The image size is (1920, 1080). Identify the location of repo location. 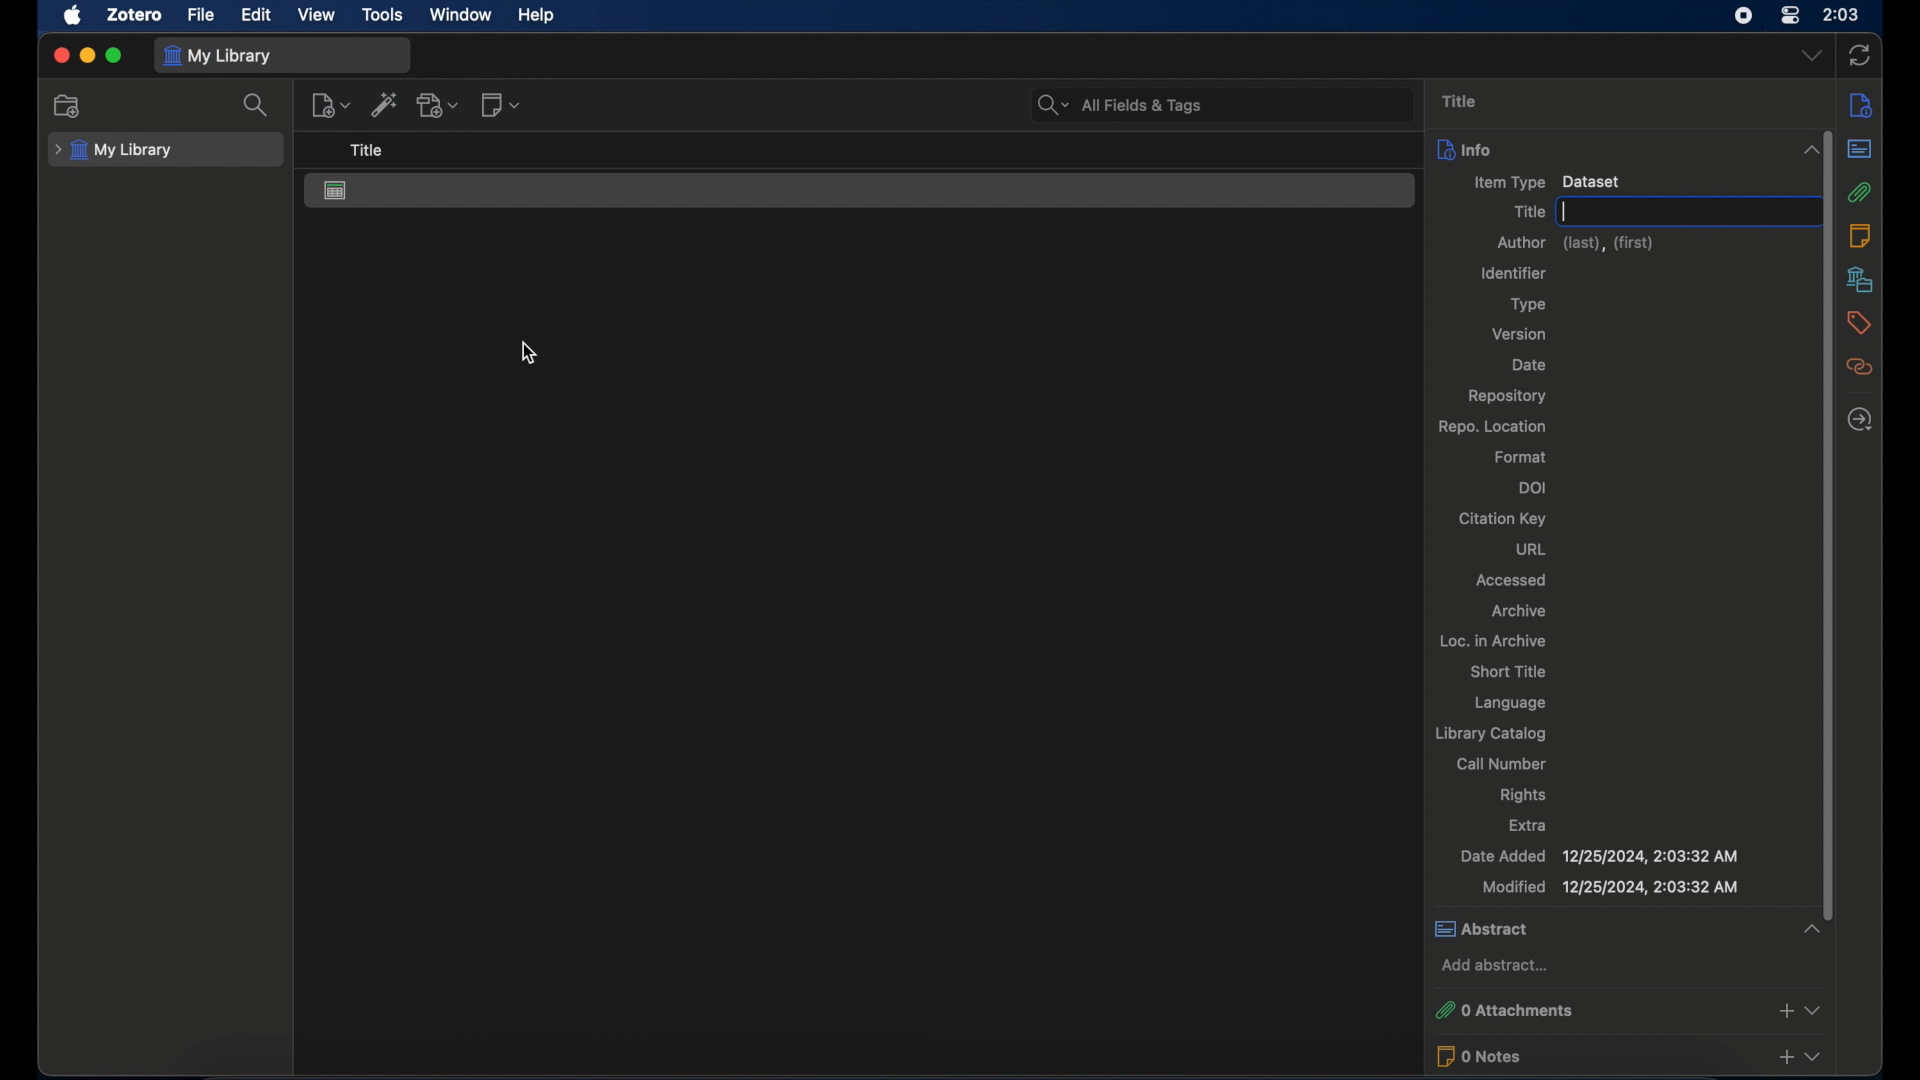
(1494, 426).